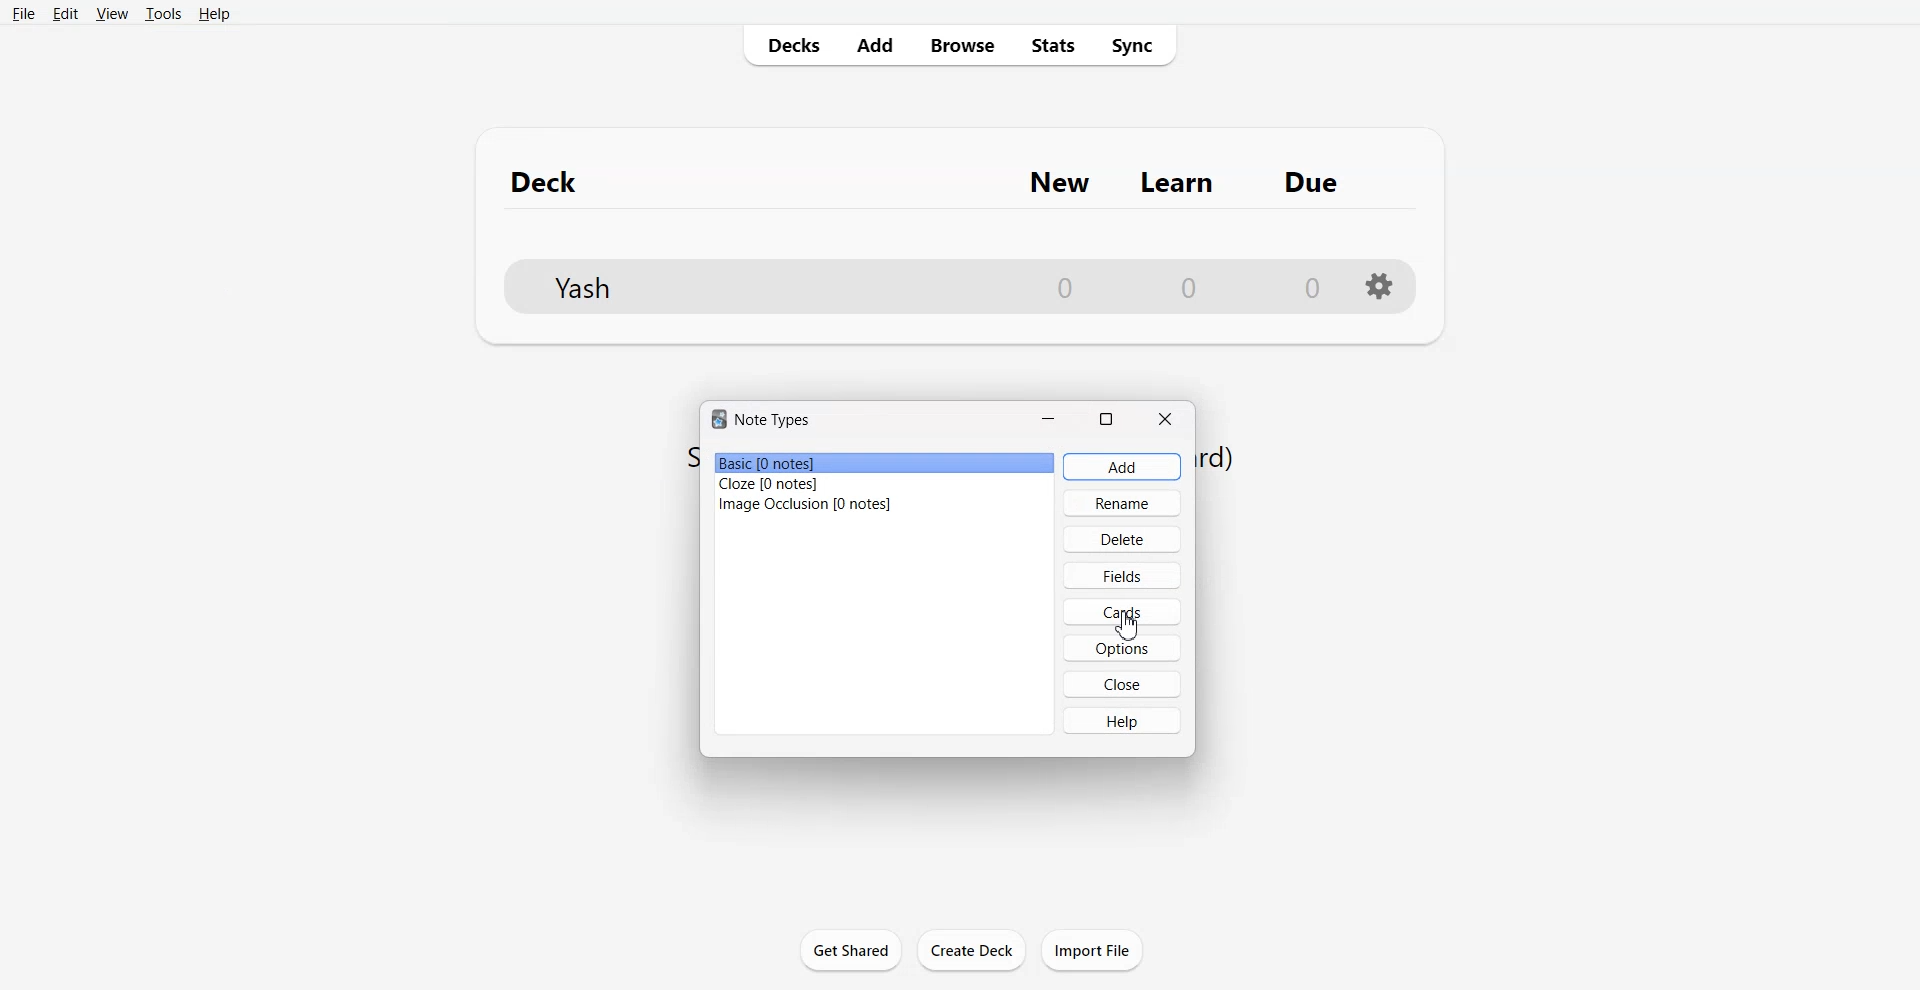 Image resolution: width=1920 pixels, height=990 pixels. Describe the element at coordinates (1121, 611) in the screenshot. I see `Cards` at that location.